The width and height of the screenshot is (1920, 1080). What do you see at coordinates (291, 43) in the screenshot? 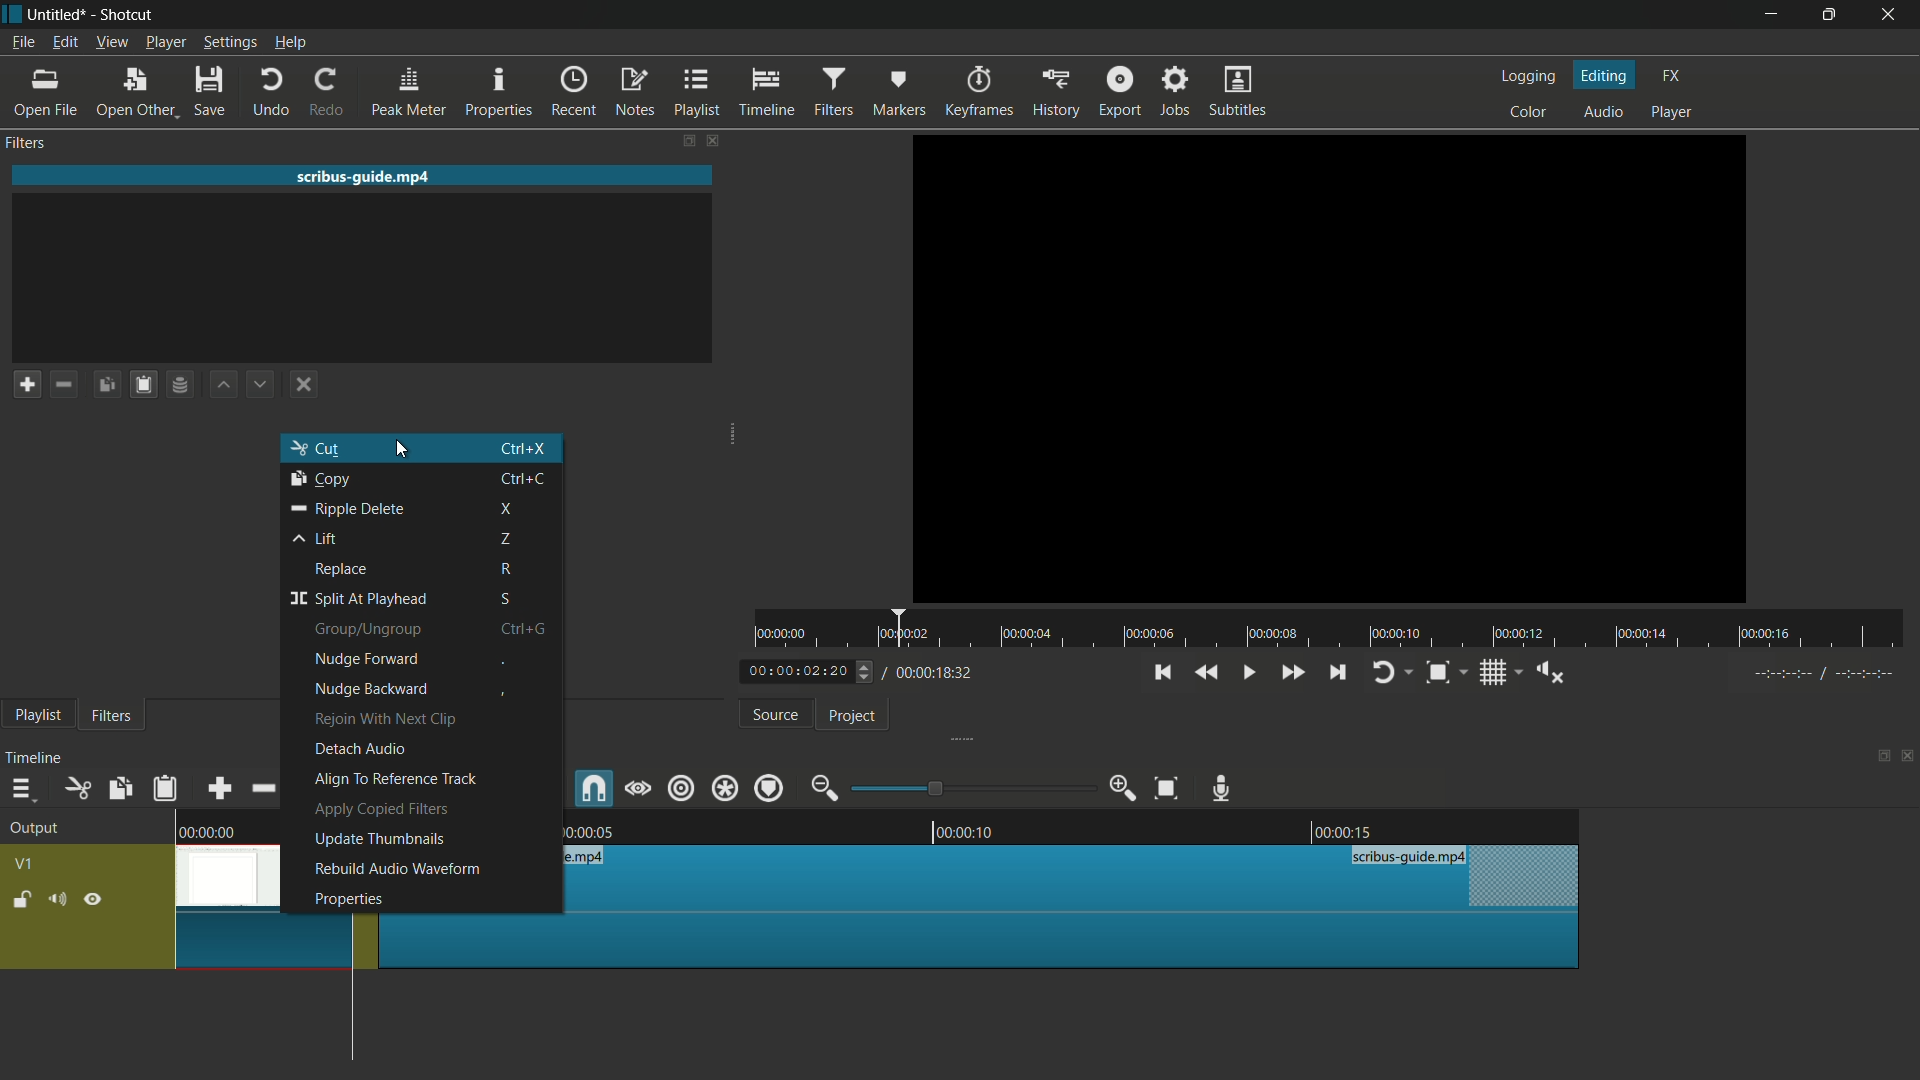
I see `help menu` at bounding box center [291, 43].